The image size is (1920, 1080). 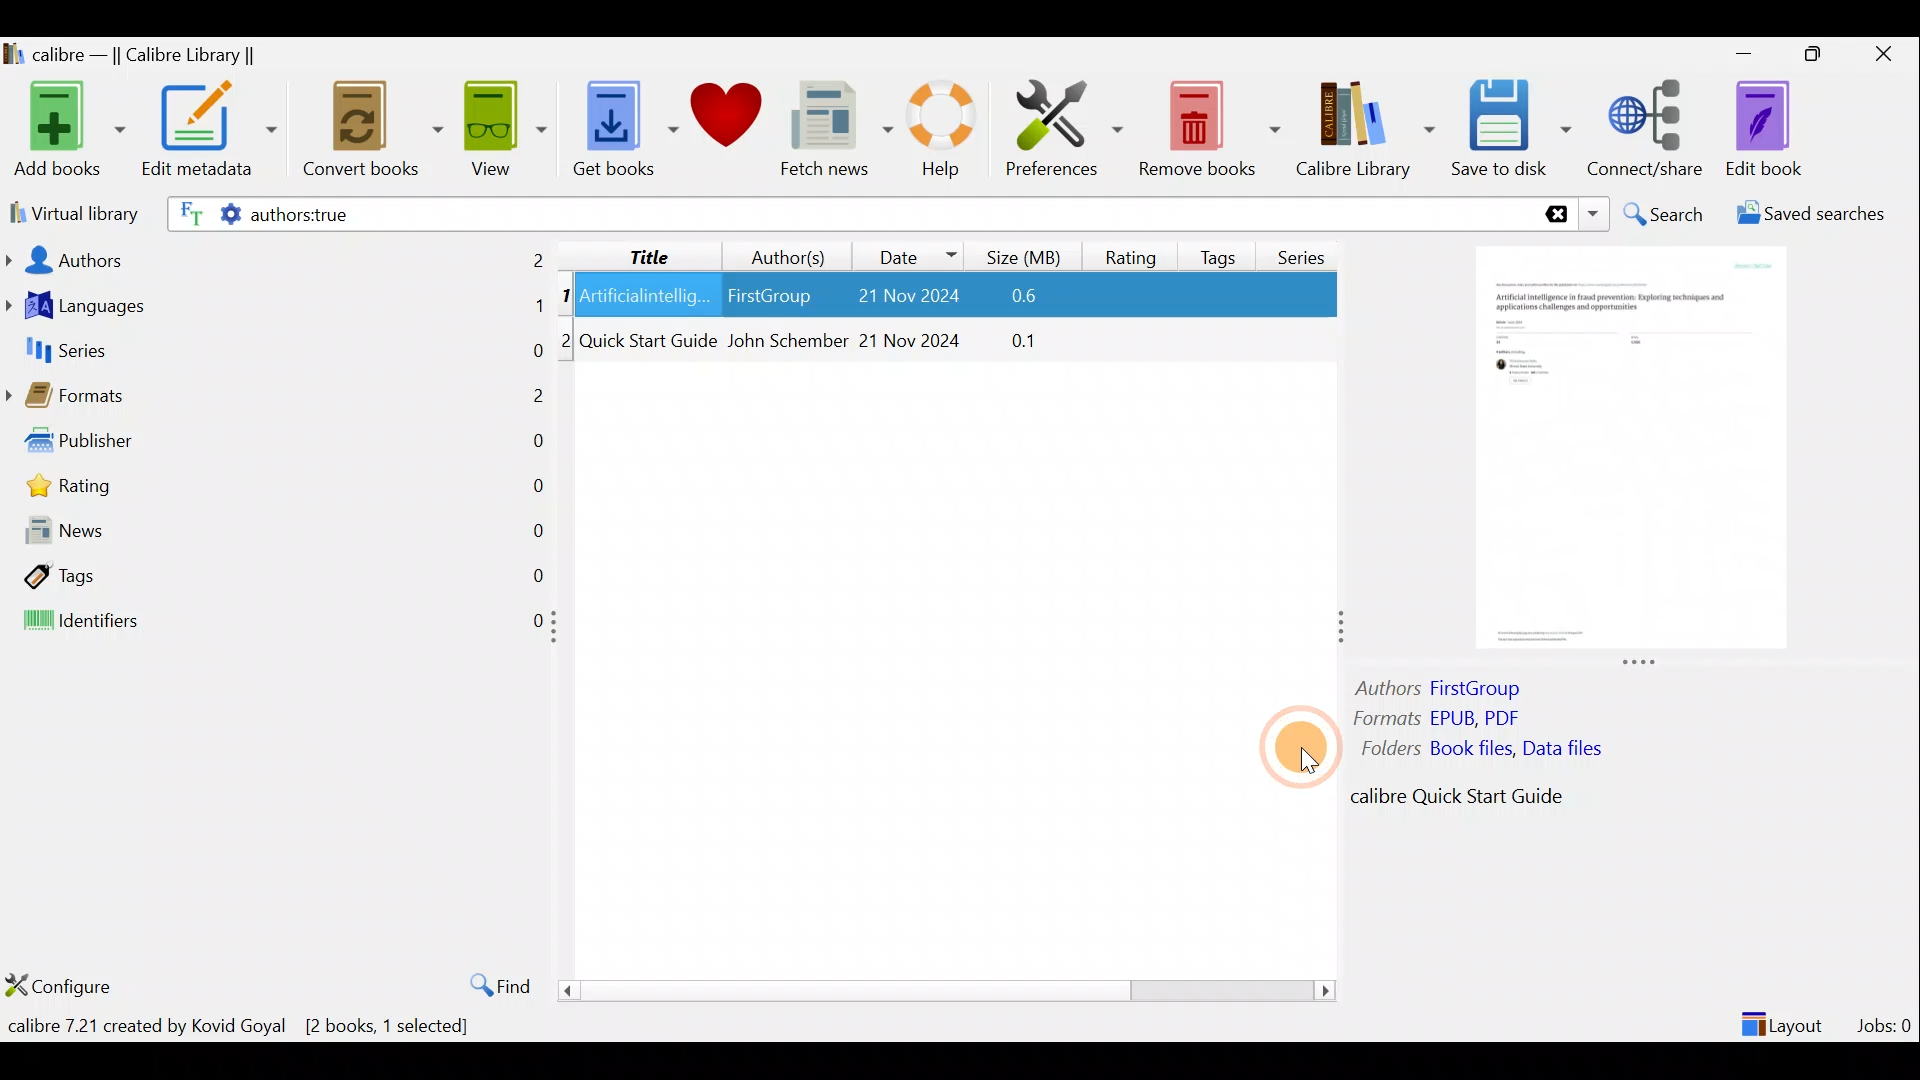 I want to click on Save to disk, so click(x=1511, y=129).